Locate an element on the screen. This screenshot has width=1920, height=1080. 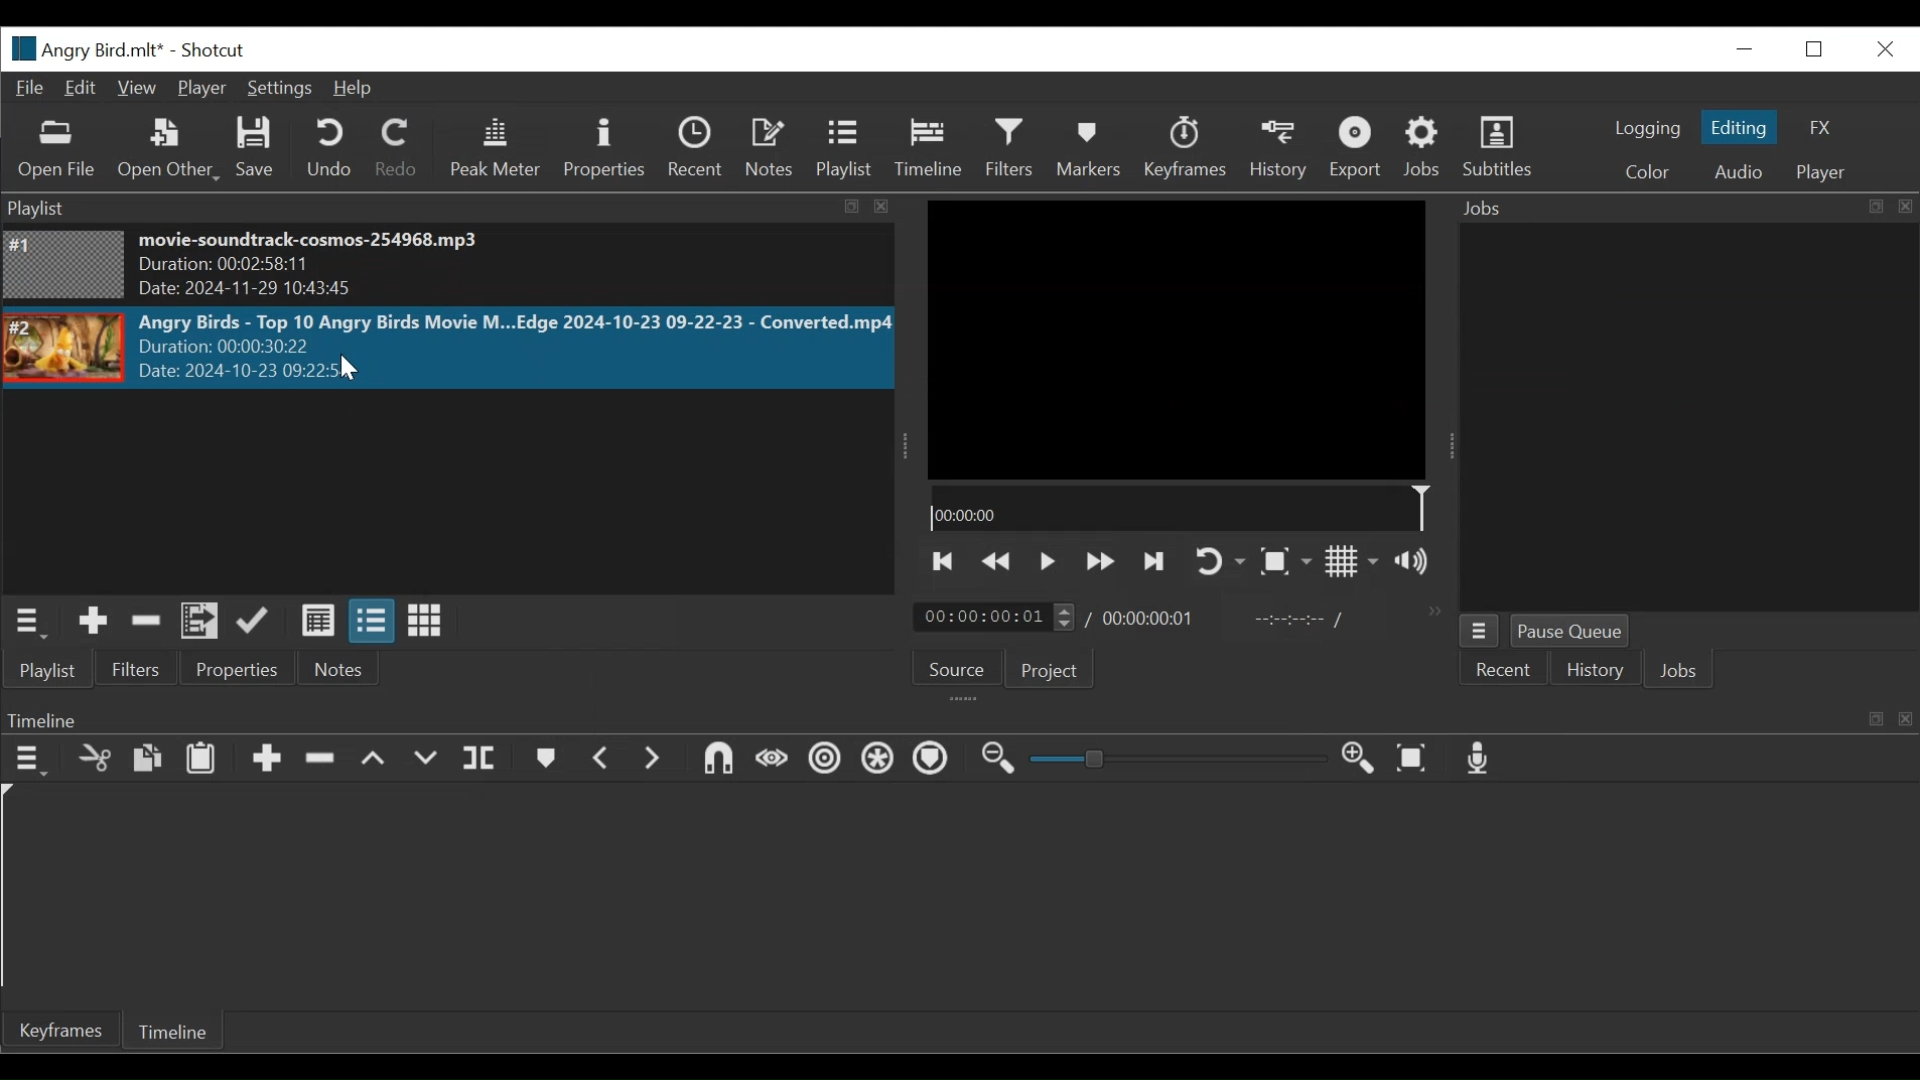
Toggle display grid on the player is located at coordinates (1353, 563).